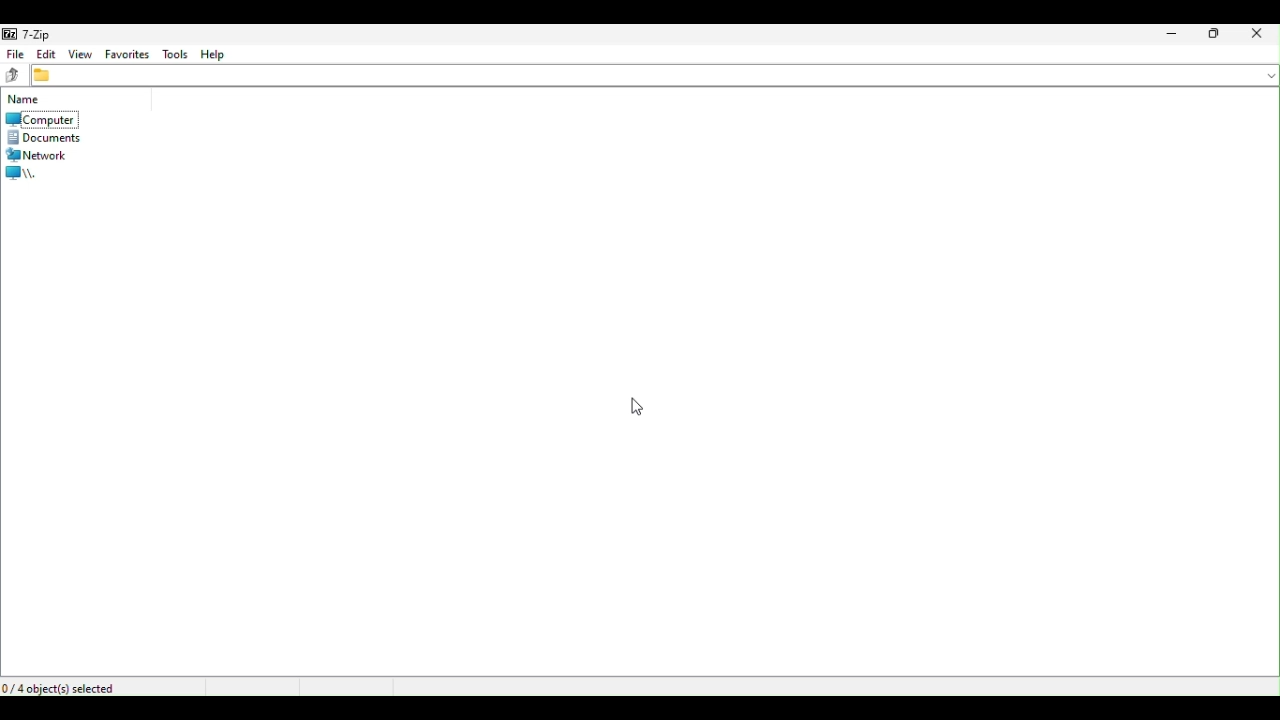  Describe the element at coordinates (39, 119) in the screenshot. I see `Computers` at that location.